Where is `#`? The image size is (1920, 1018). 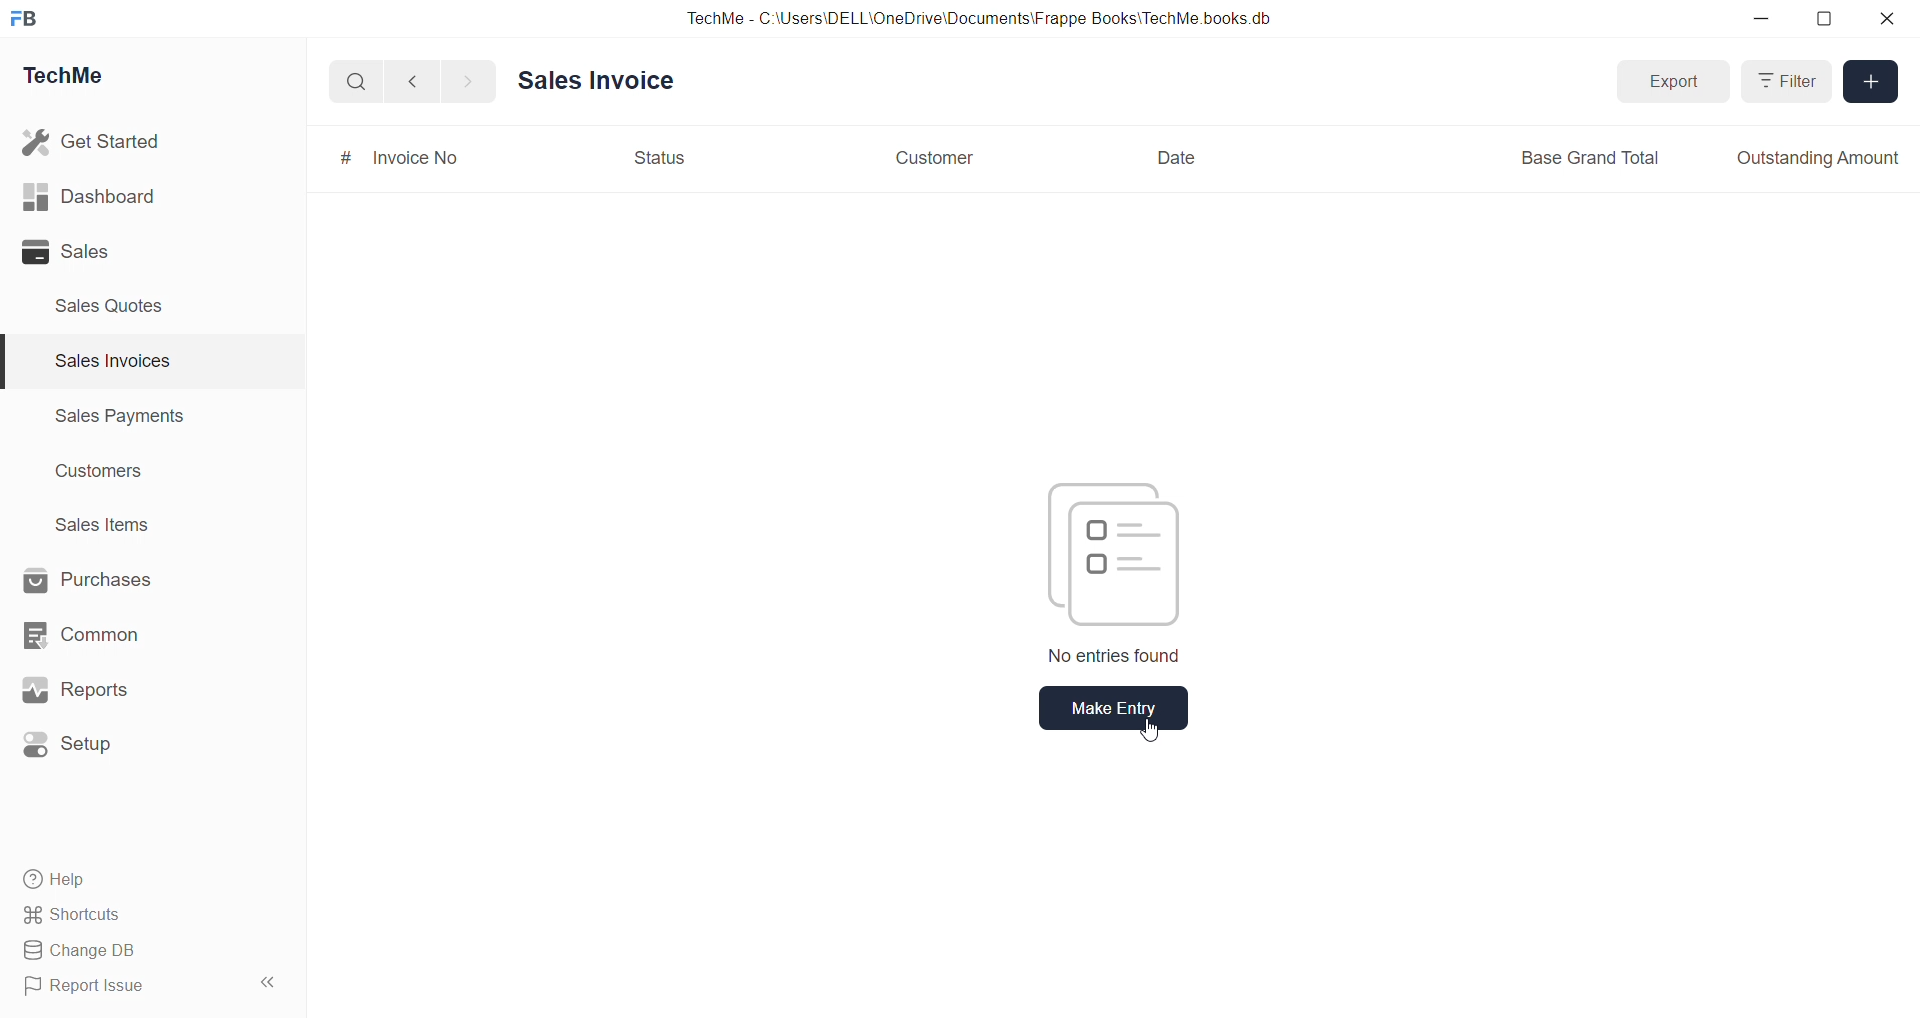 # is located at coordinates (345, 159).